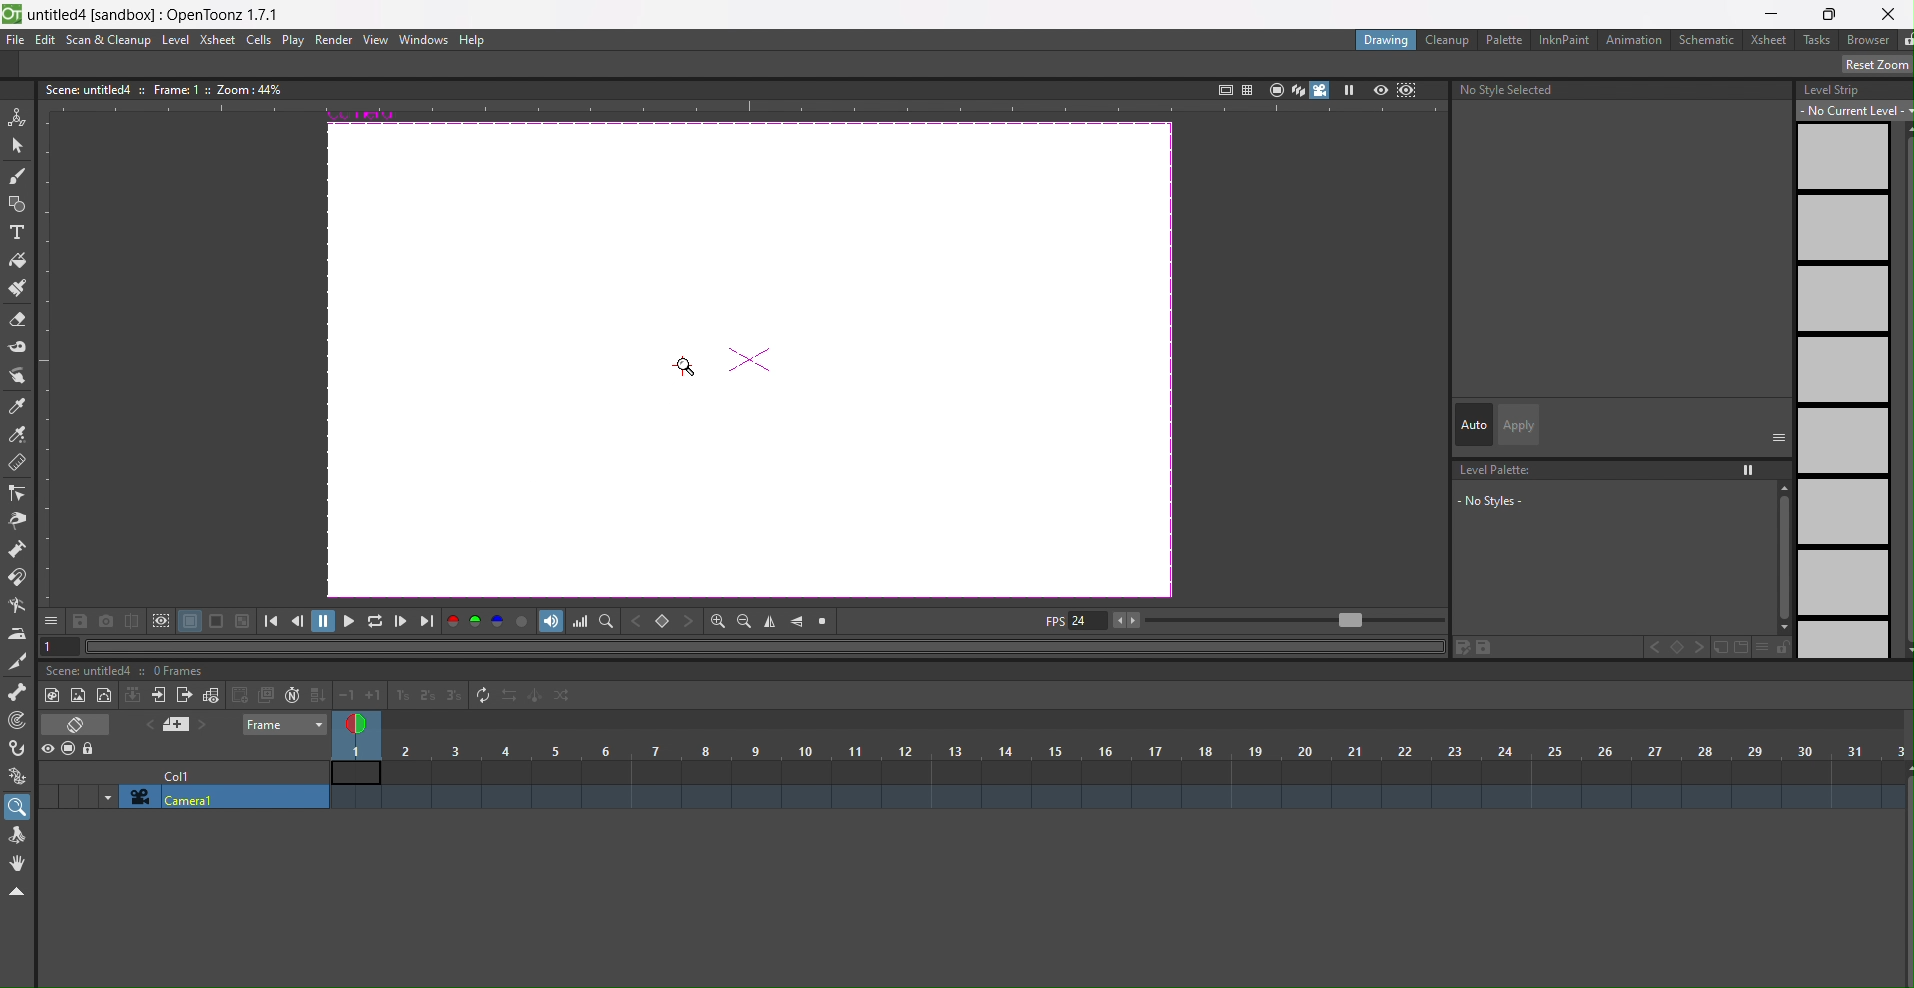  What do you see at coordinates (46, 39) in the screenshot?
I see `edit` at bounding box center [46, 39].